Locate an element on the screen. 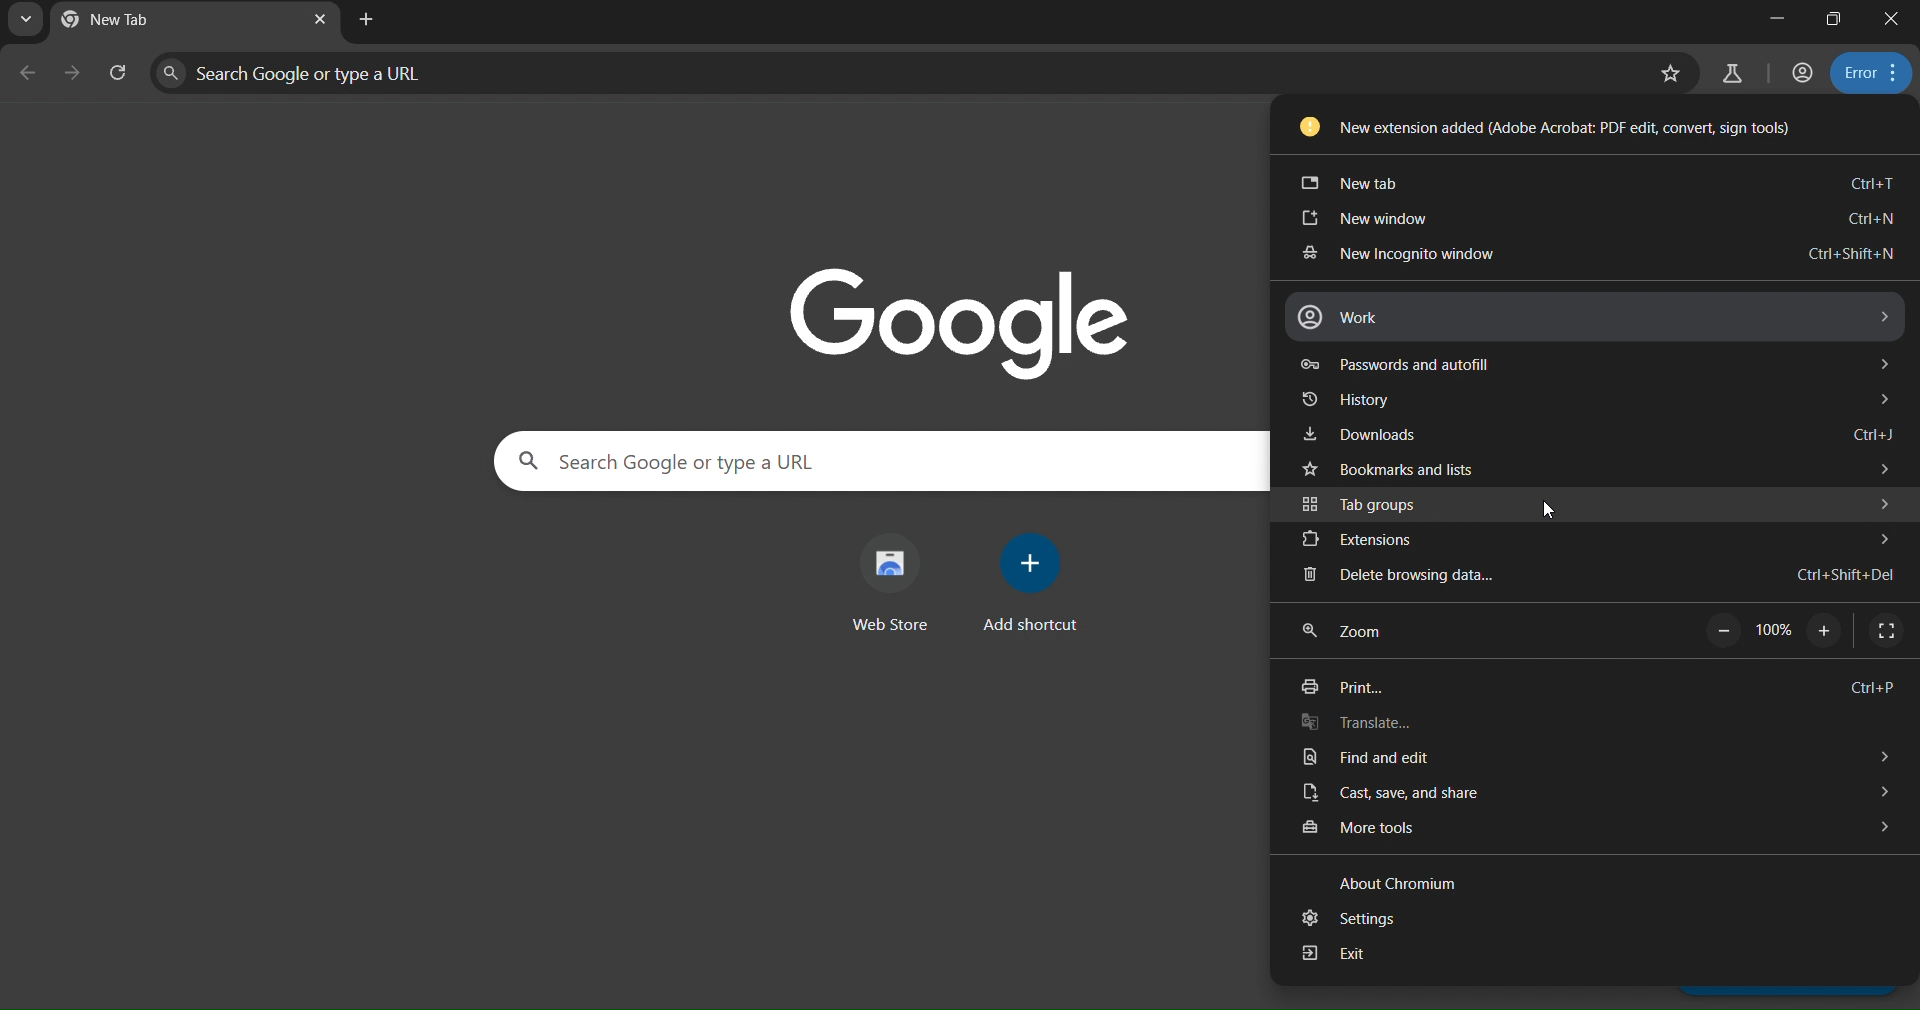  cursor is located at coordinates (1555, 511).